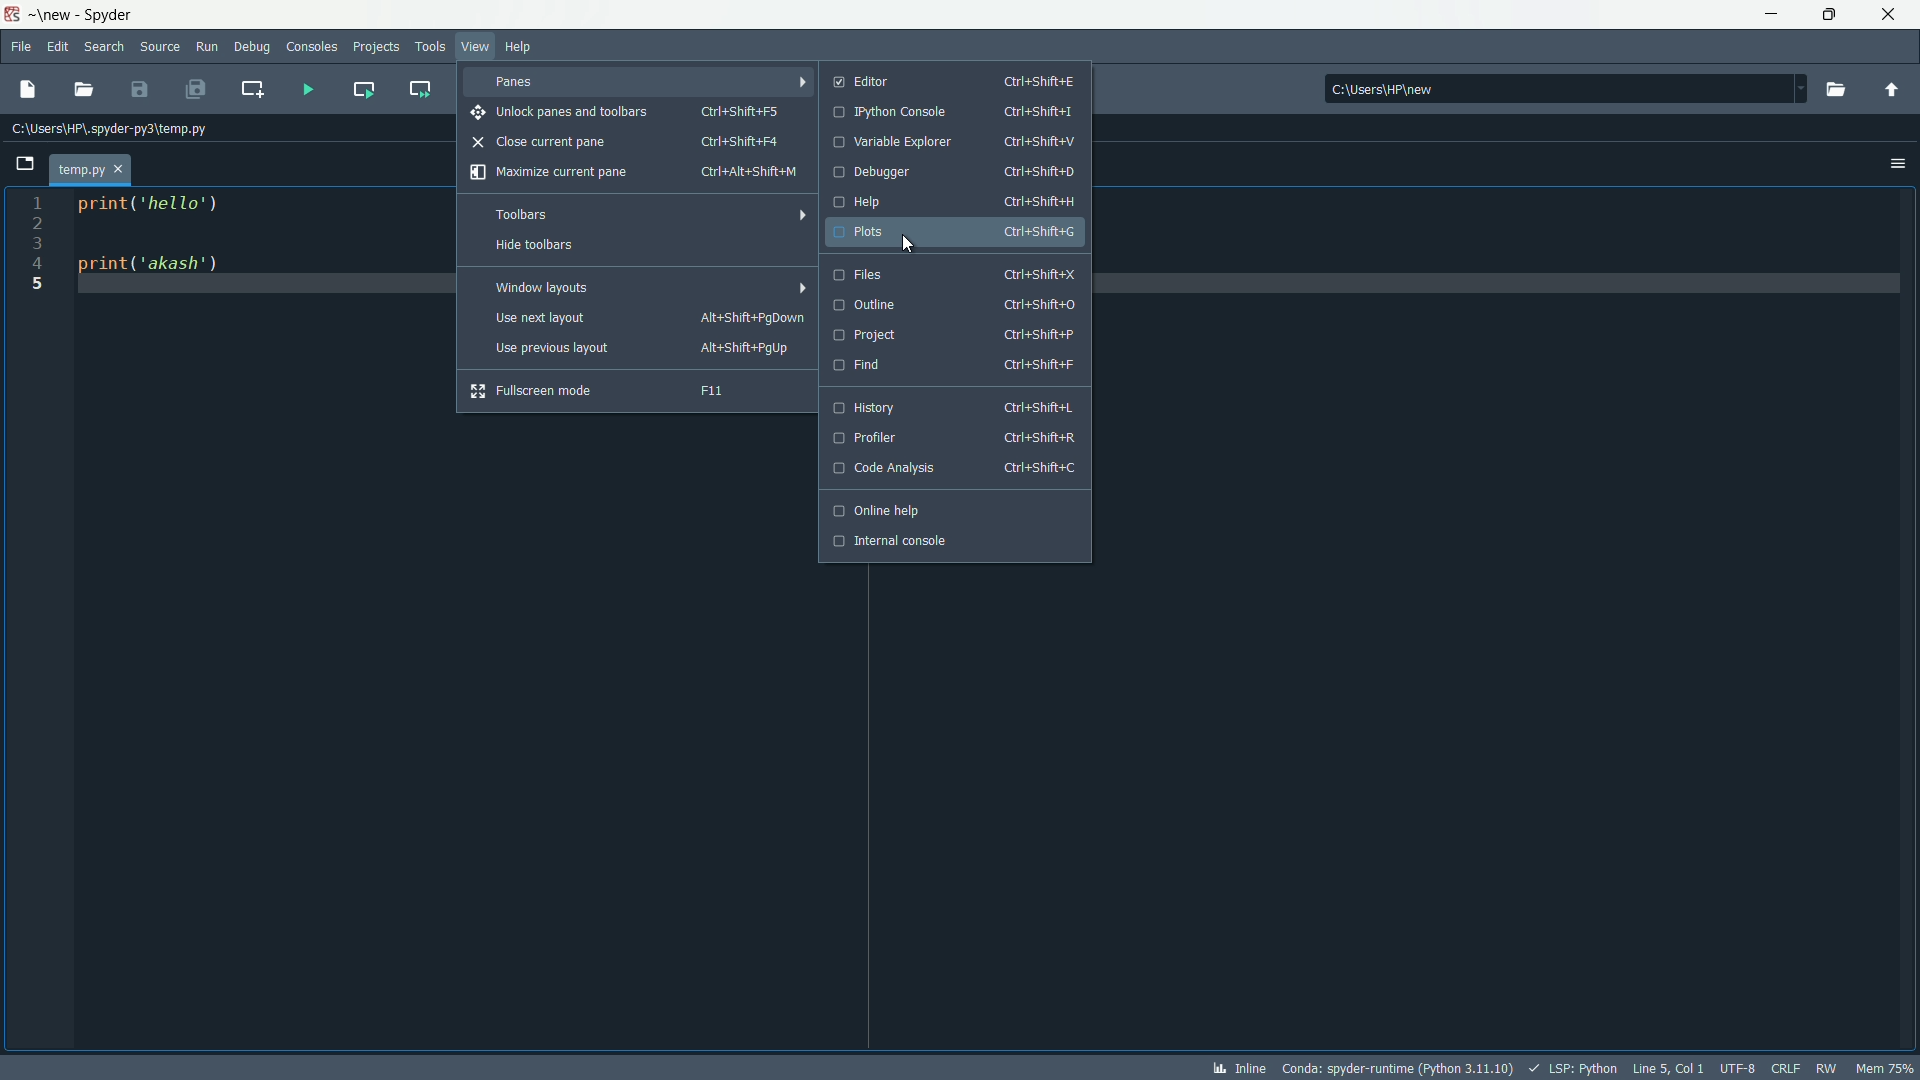 The height and width of the screenshot is (1080, 1920). What do you see at coordinates (34, 247) in the screenshot?
I see `line number` at bounding box center [34, 247].